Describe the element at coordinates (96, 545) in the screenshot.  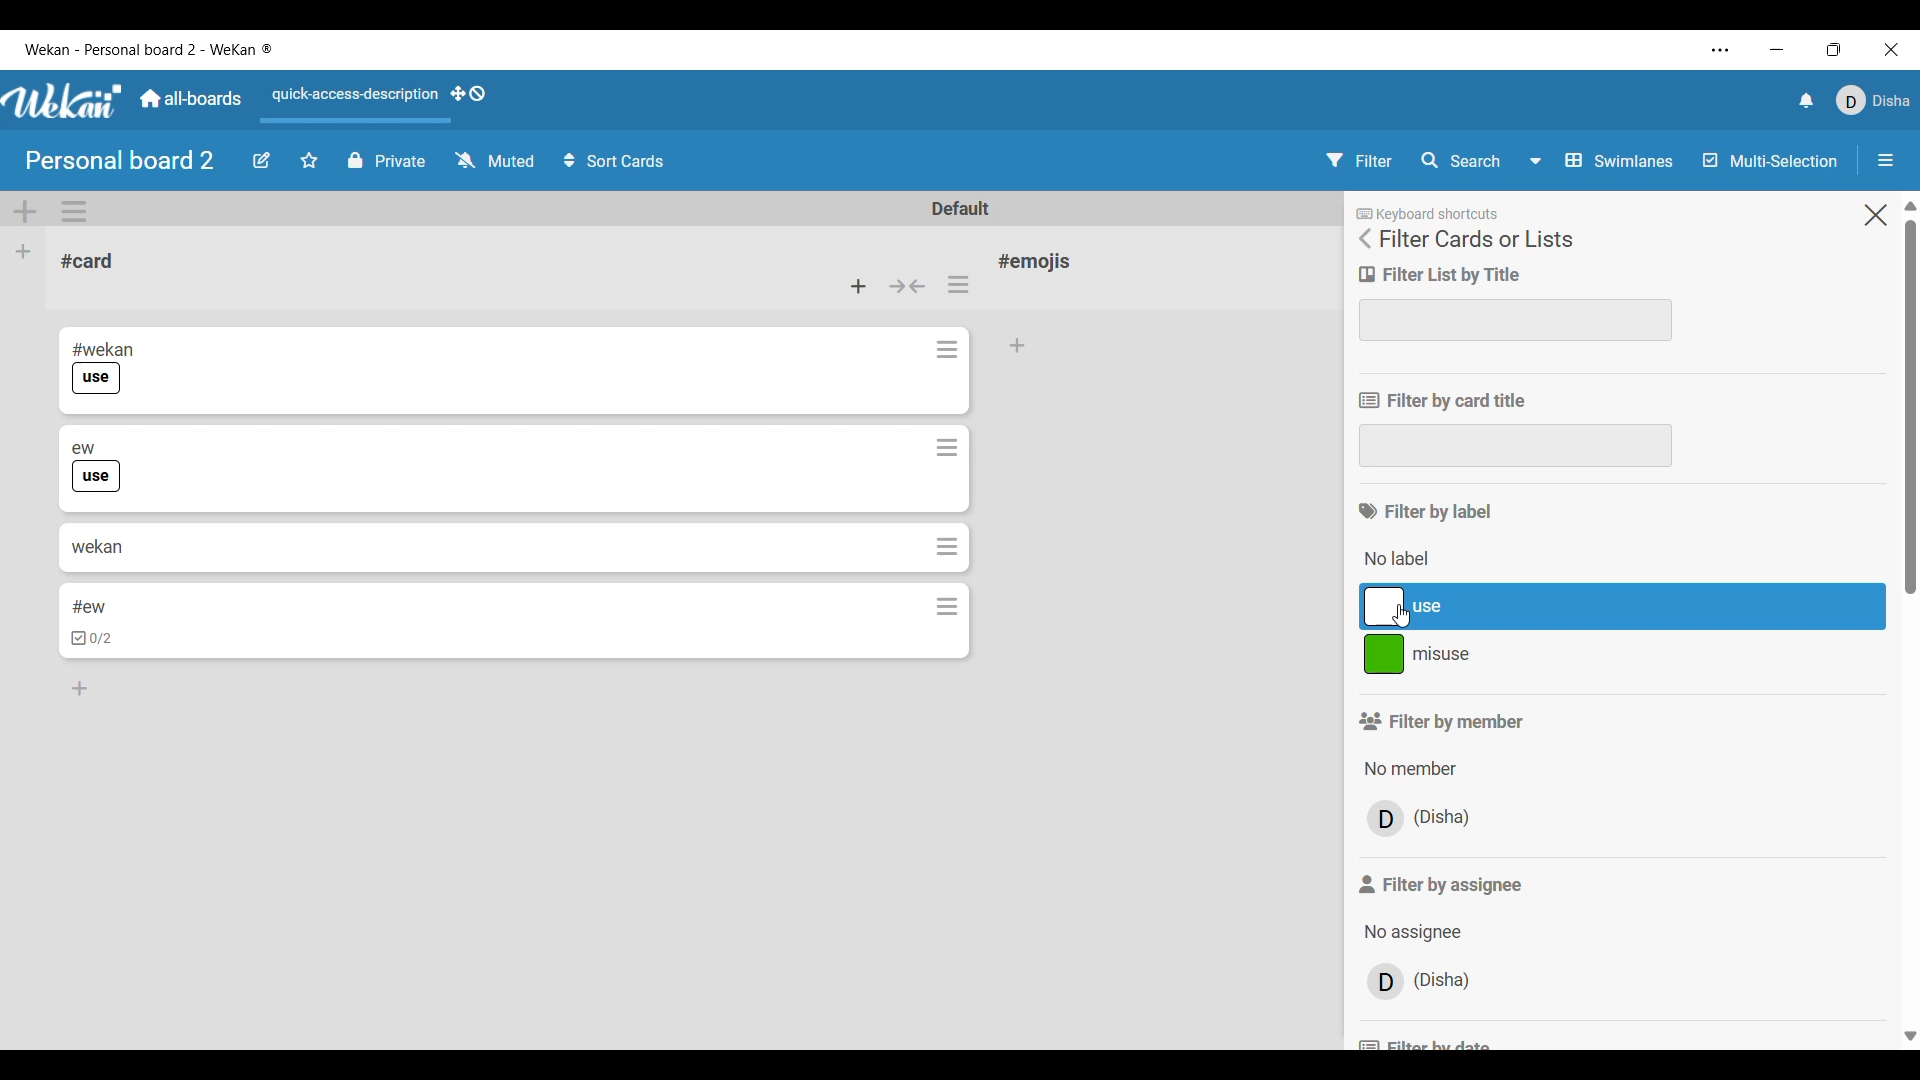
I see `wekan` at that location.